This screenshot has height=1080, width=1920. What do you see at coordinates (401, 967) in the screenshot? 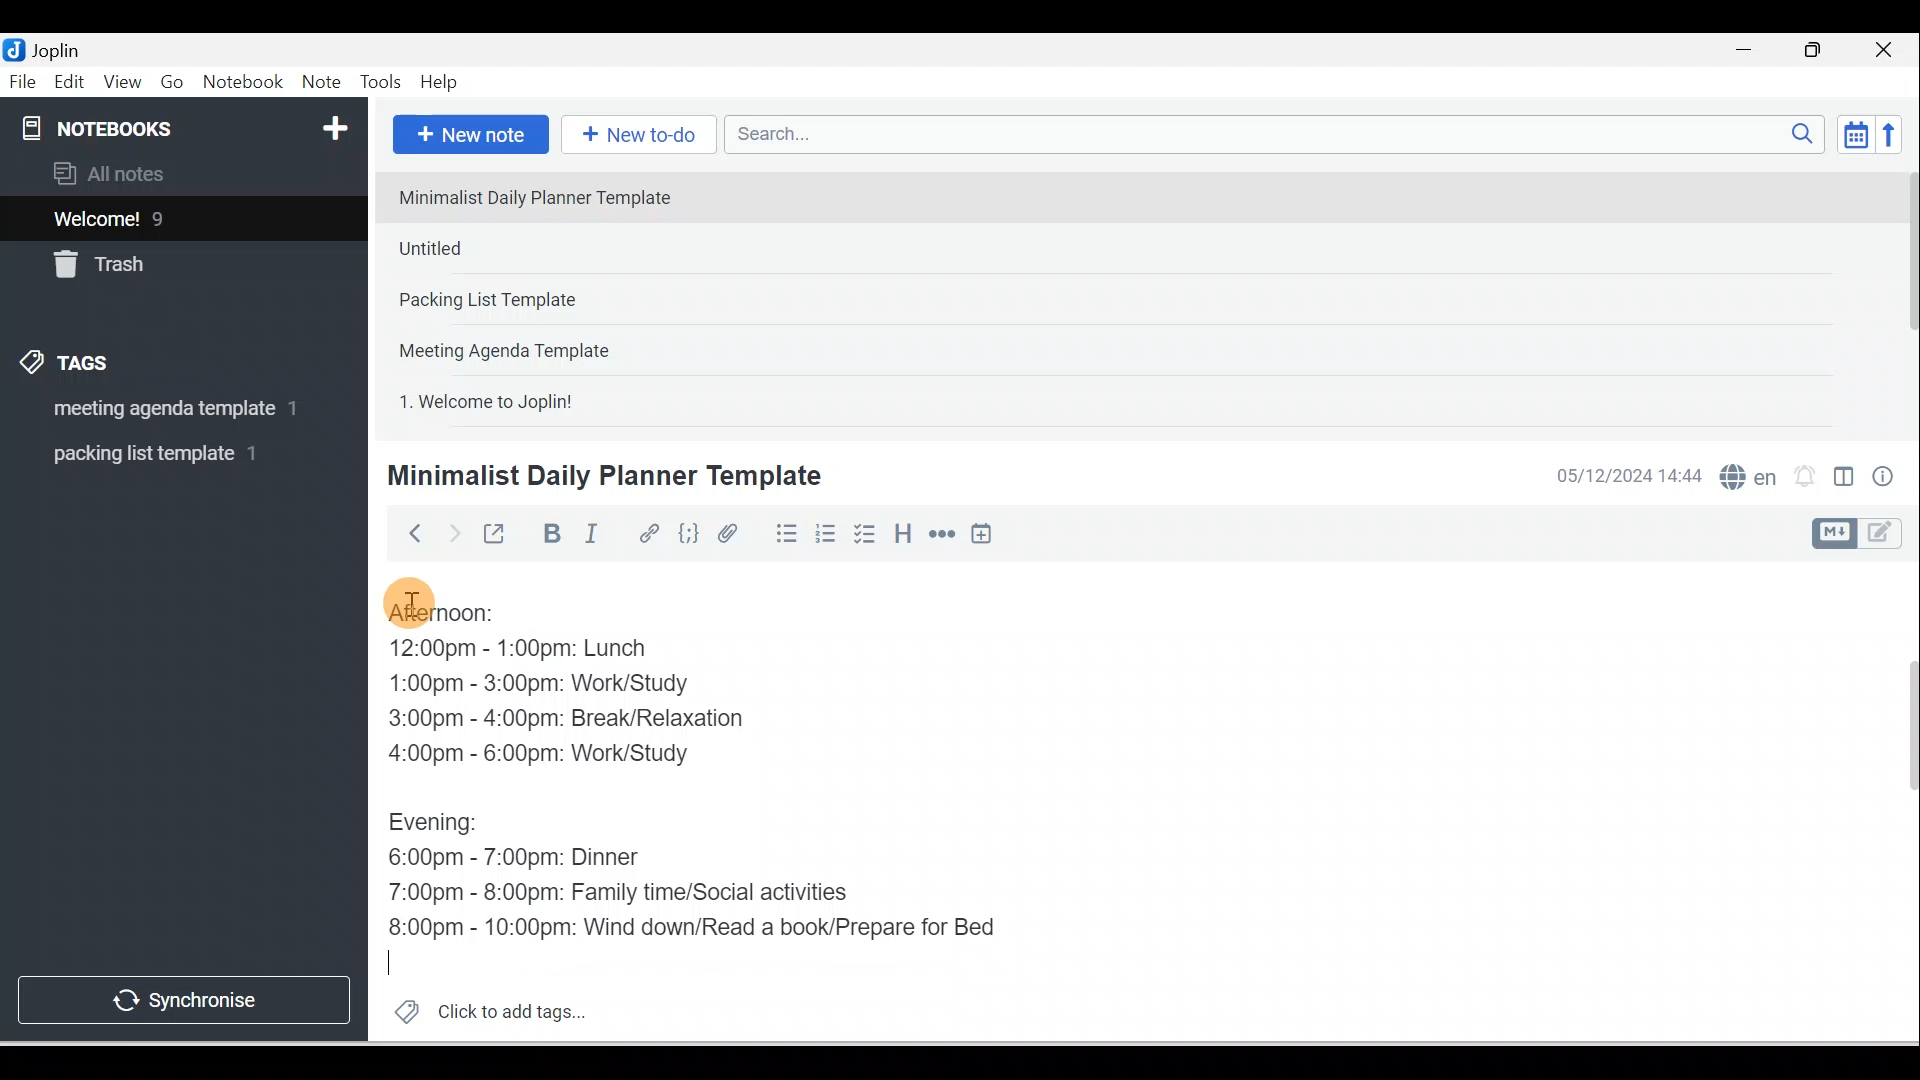
I see `Cursor` at bounding box center [401, 967].